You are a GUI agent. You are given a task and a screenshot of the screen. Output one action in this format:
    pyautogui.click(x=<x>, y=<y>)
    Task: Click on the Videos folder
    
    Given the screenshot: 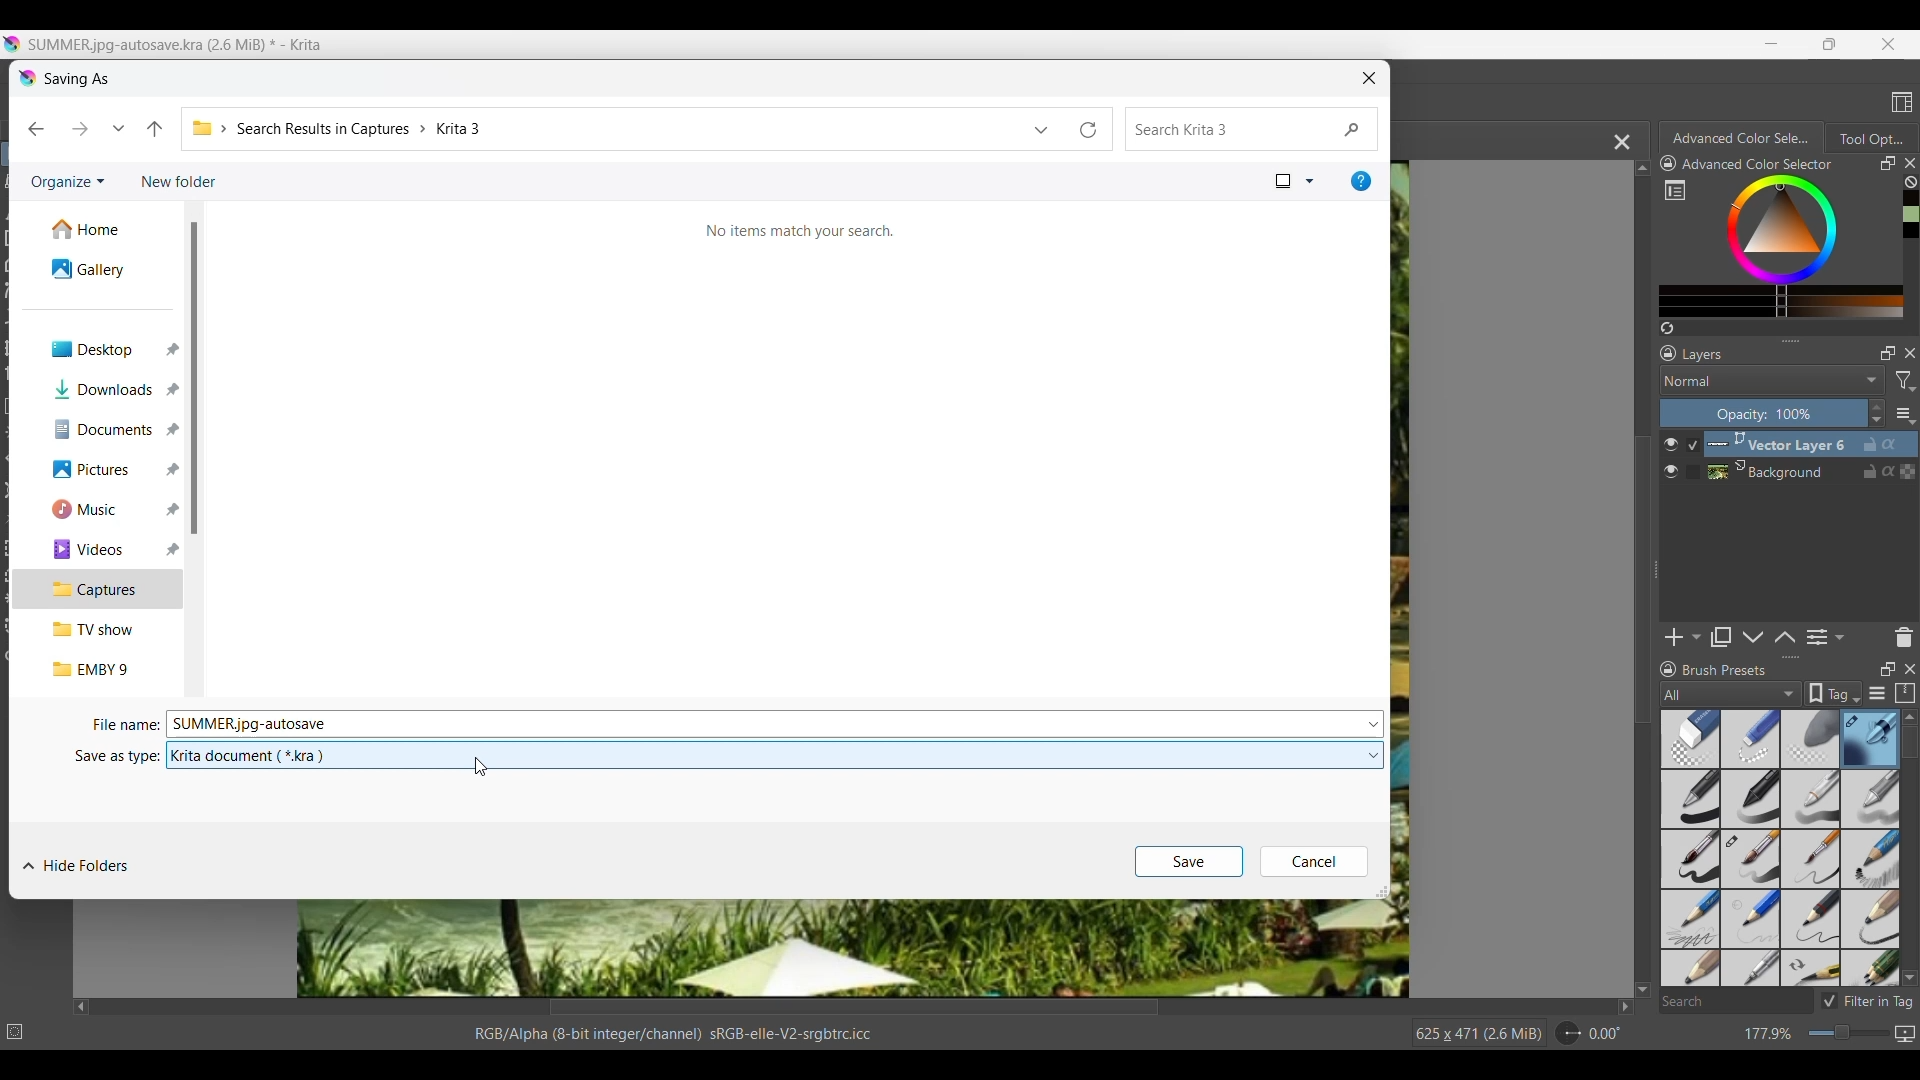 What is the action you would take?
    pyautogui.click(x=100, y=550)
    